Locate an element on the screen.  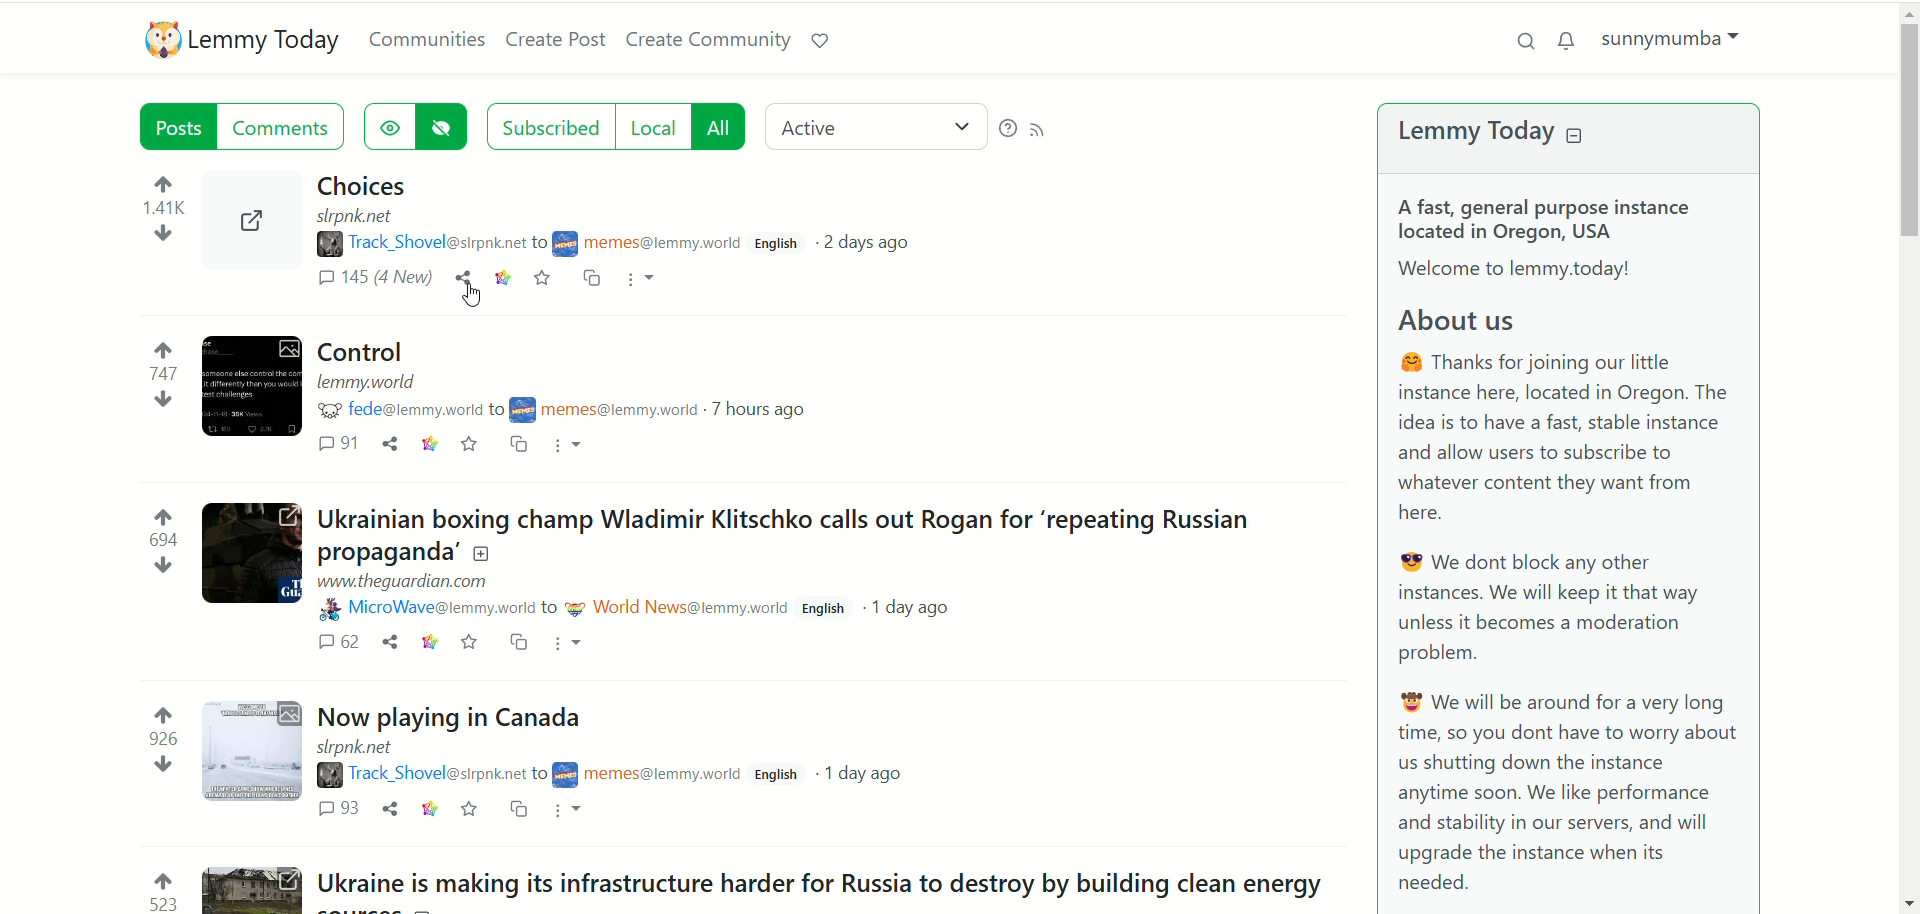
URL is located at coordinates (407, 583).